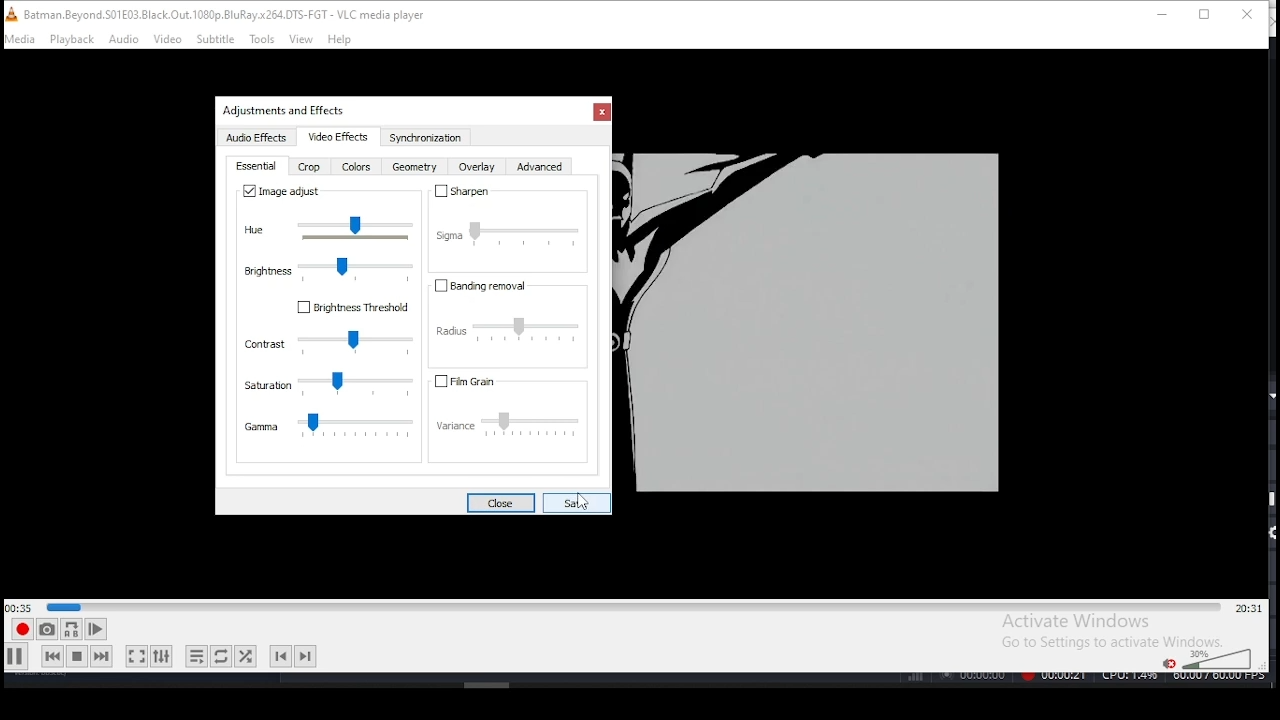  What do you see at coordinates (508, 229) in the screenshot?
I see `sigma` at bounding box center [508, 229].